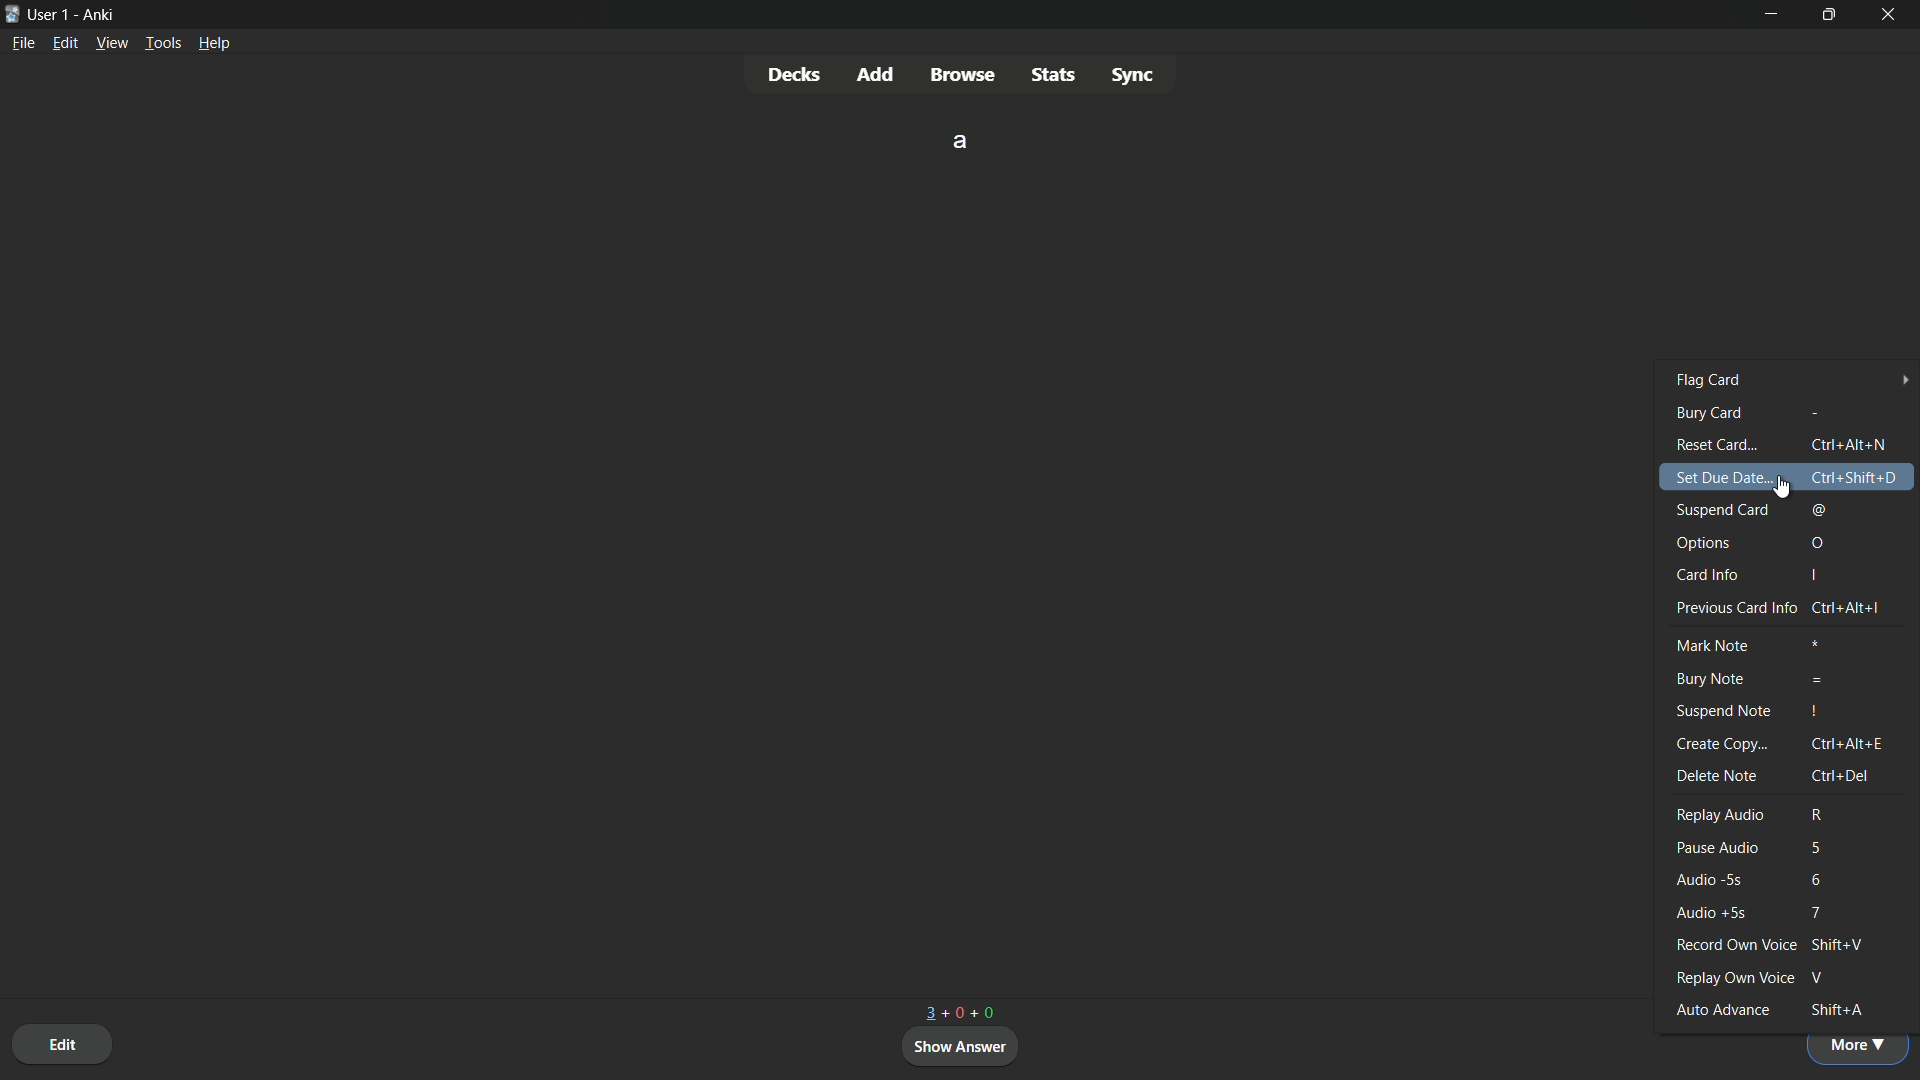 The height and width of the screenshot is (1080, 1920). I want to click on keyboard shortcut, so click(1836, 943).